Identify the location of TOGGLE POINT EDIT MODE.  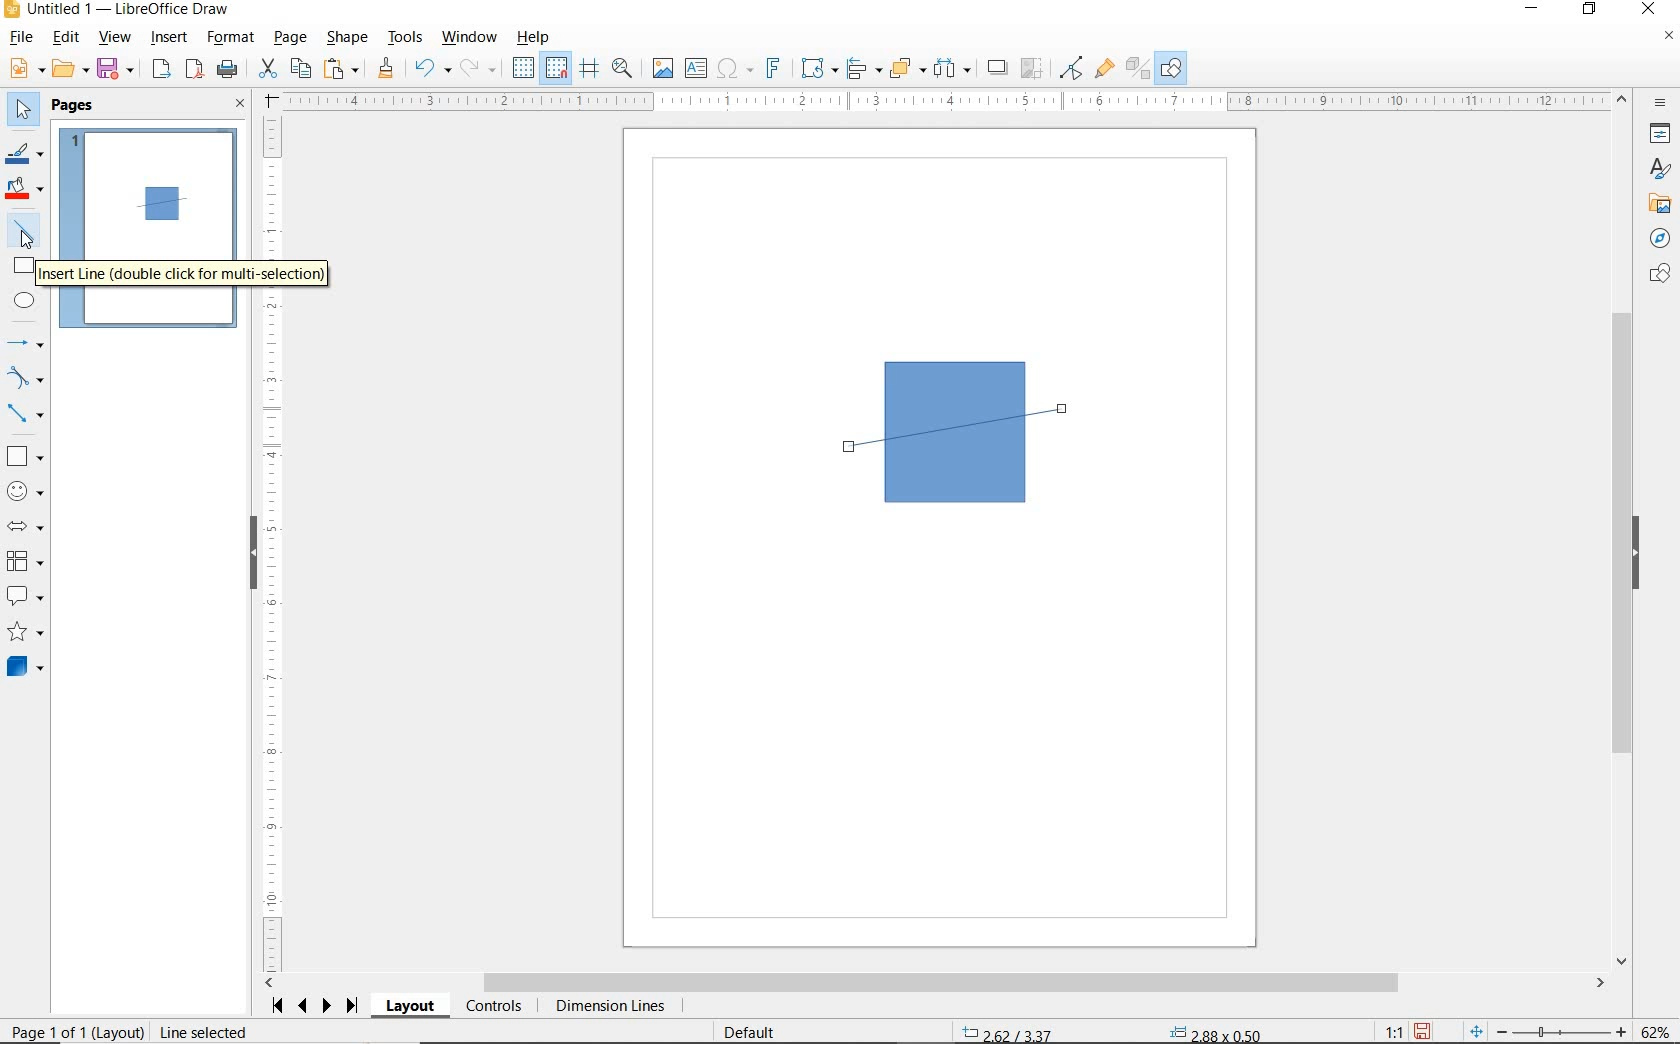
(1073, 70).